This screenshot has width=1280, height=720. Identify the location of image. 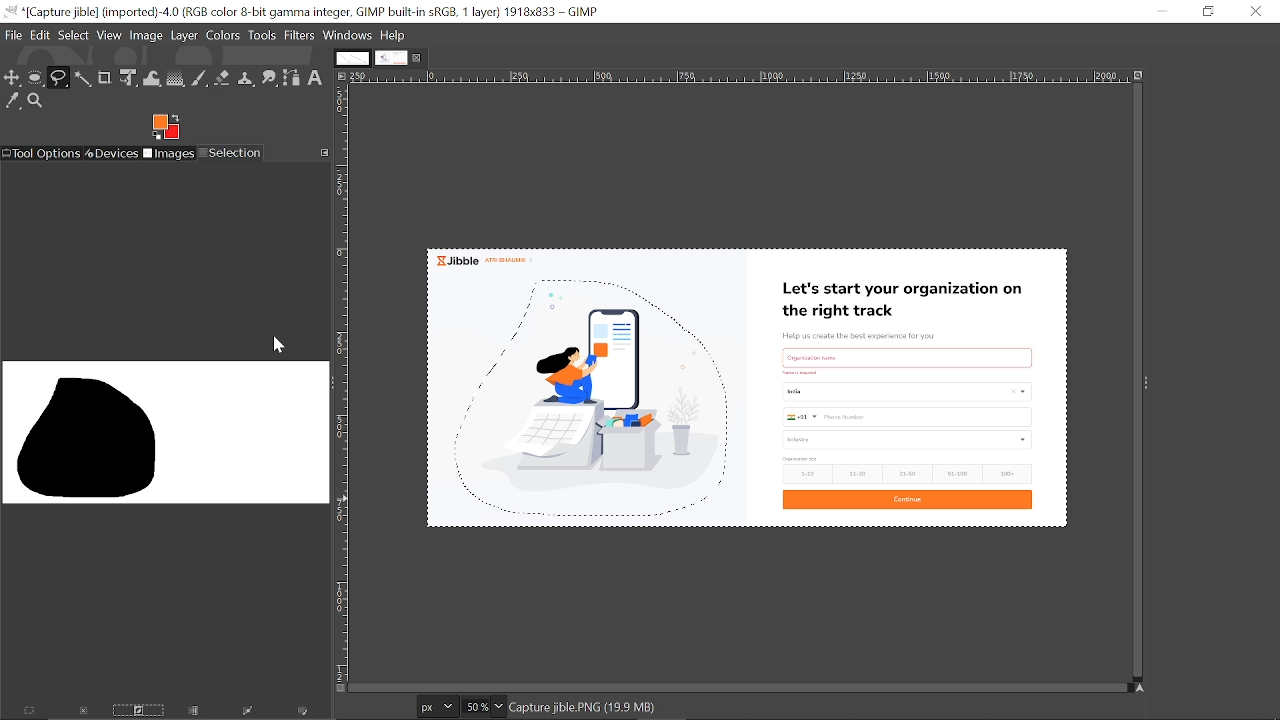
(146, 36).